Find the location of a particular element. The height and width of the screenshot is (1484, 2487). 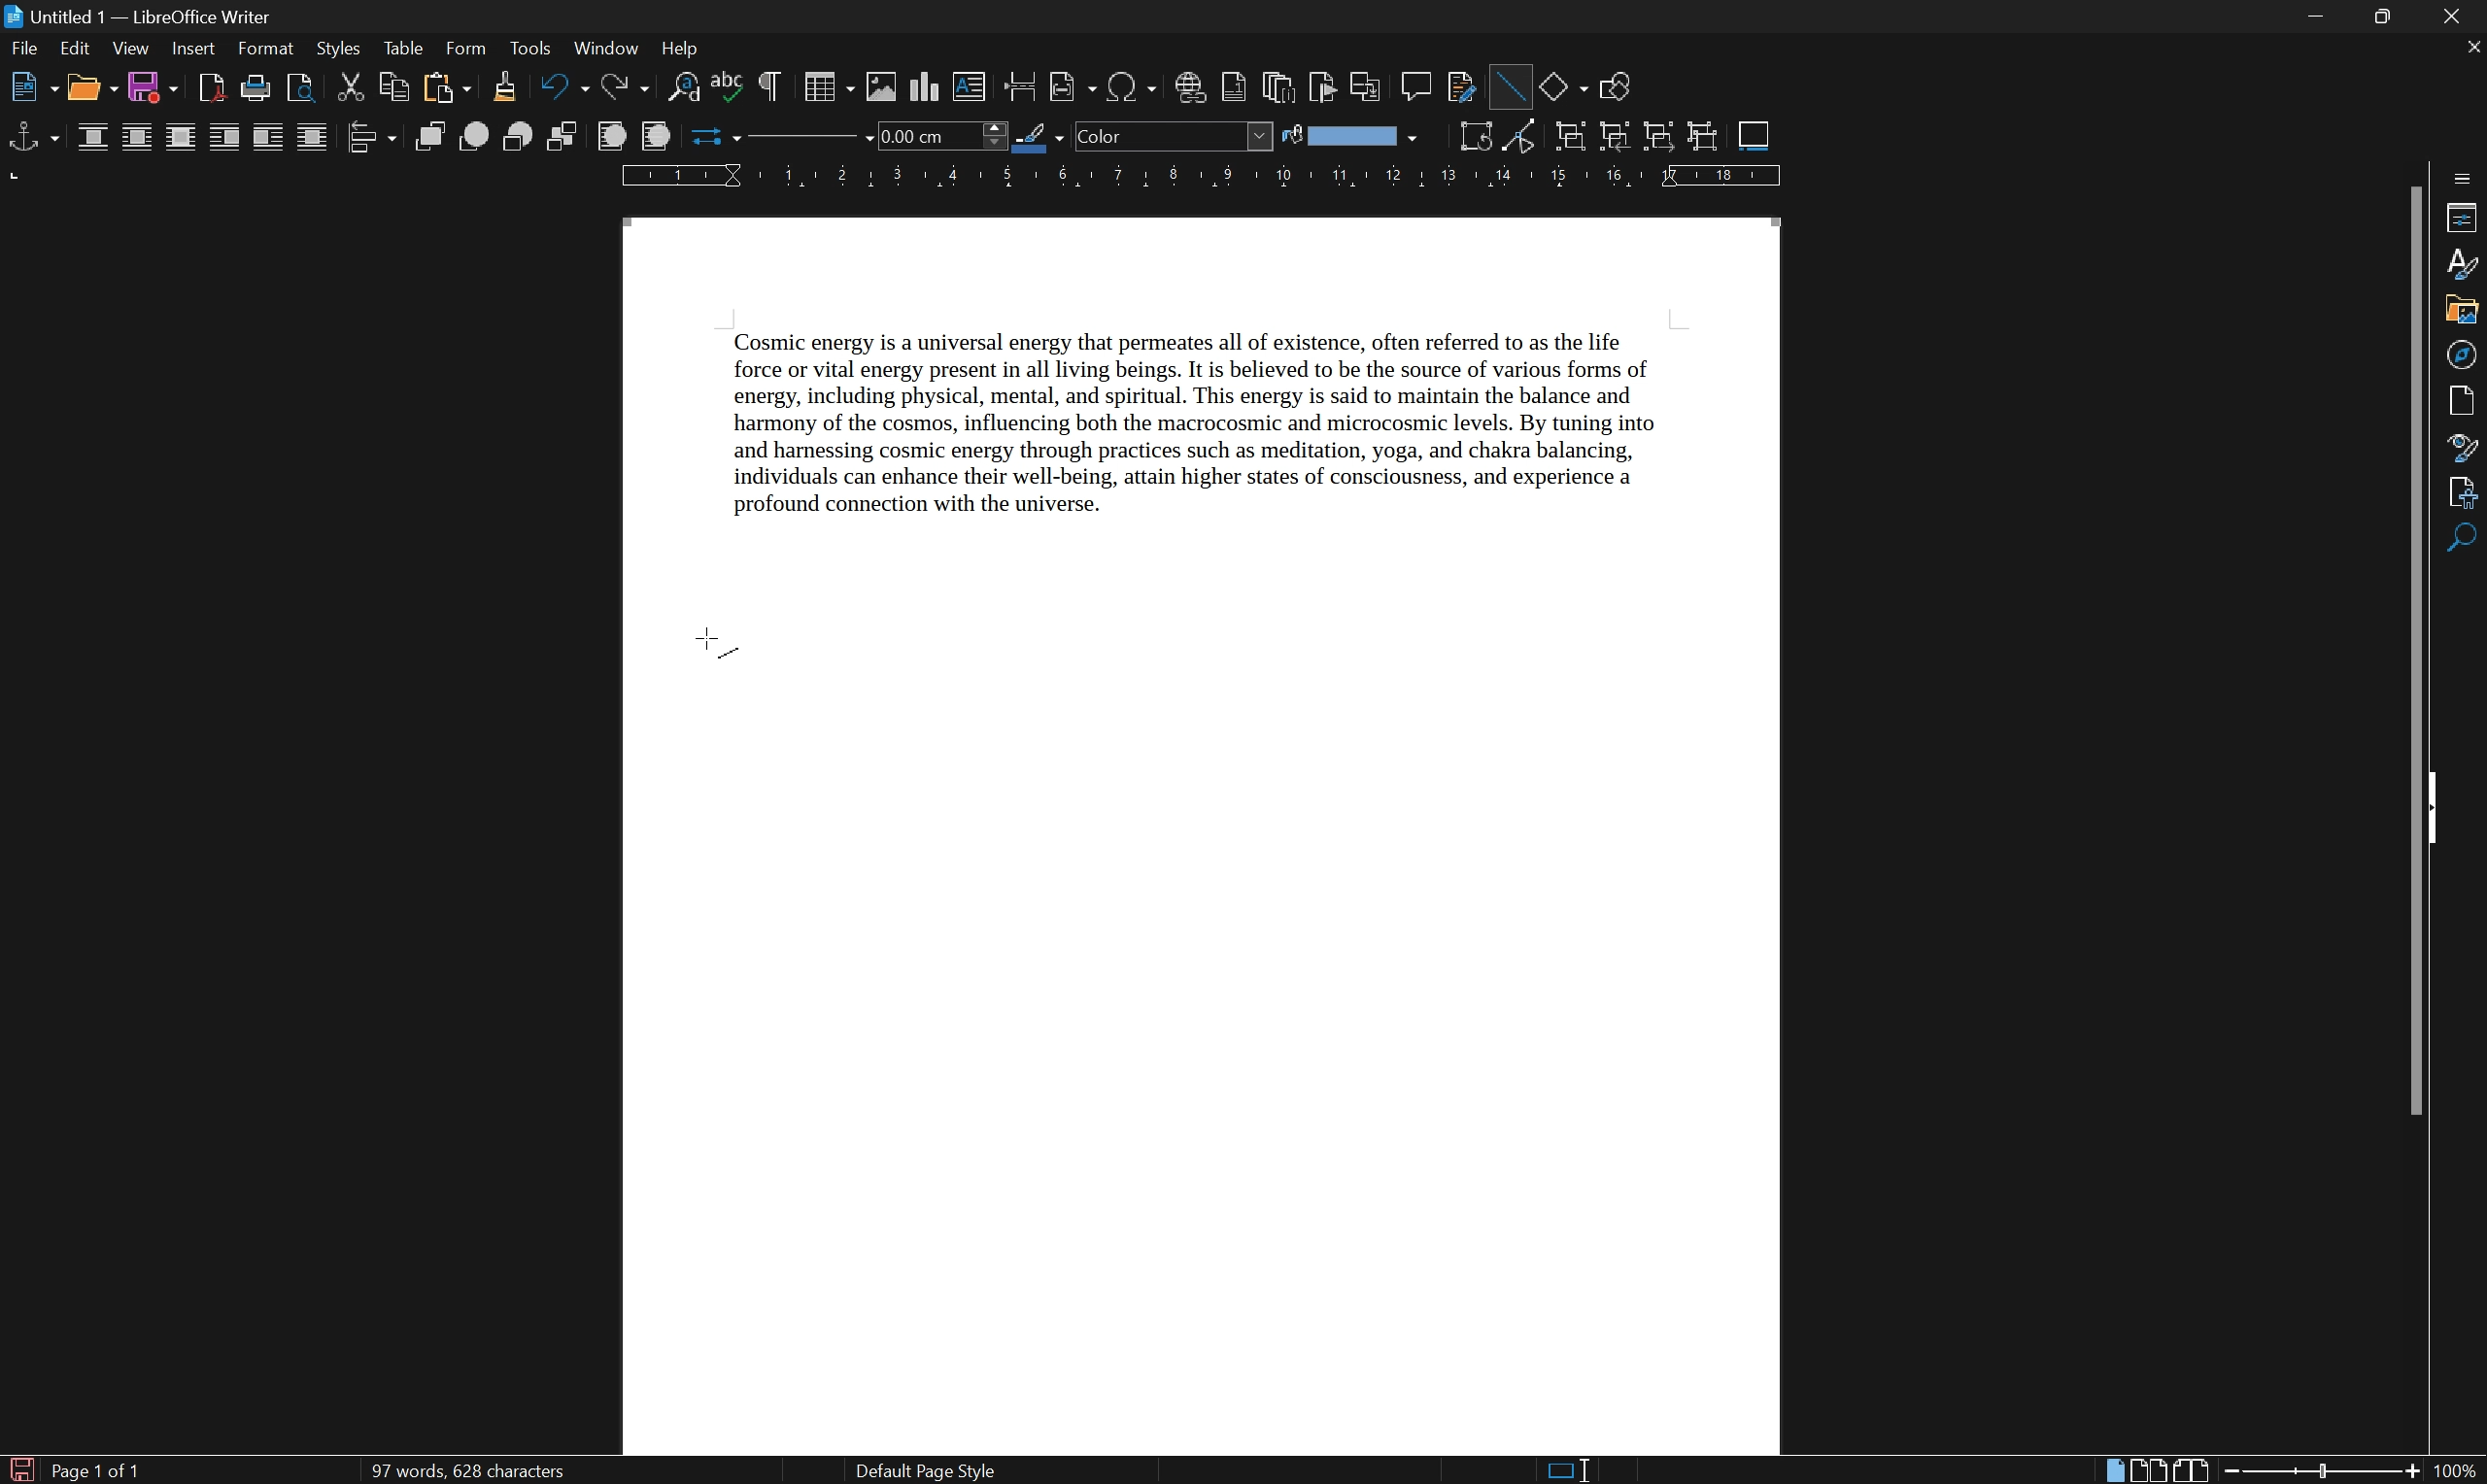

tools is located at coordinates (532, 49).